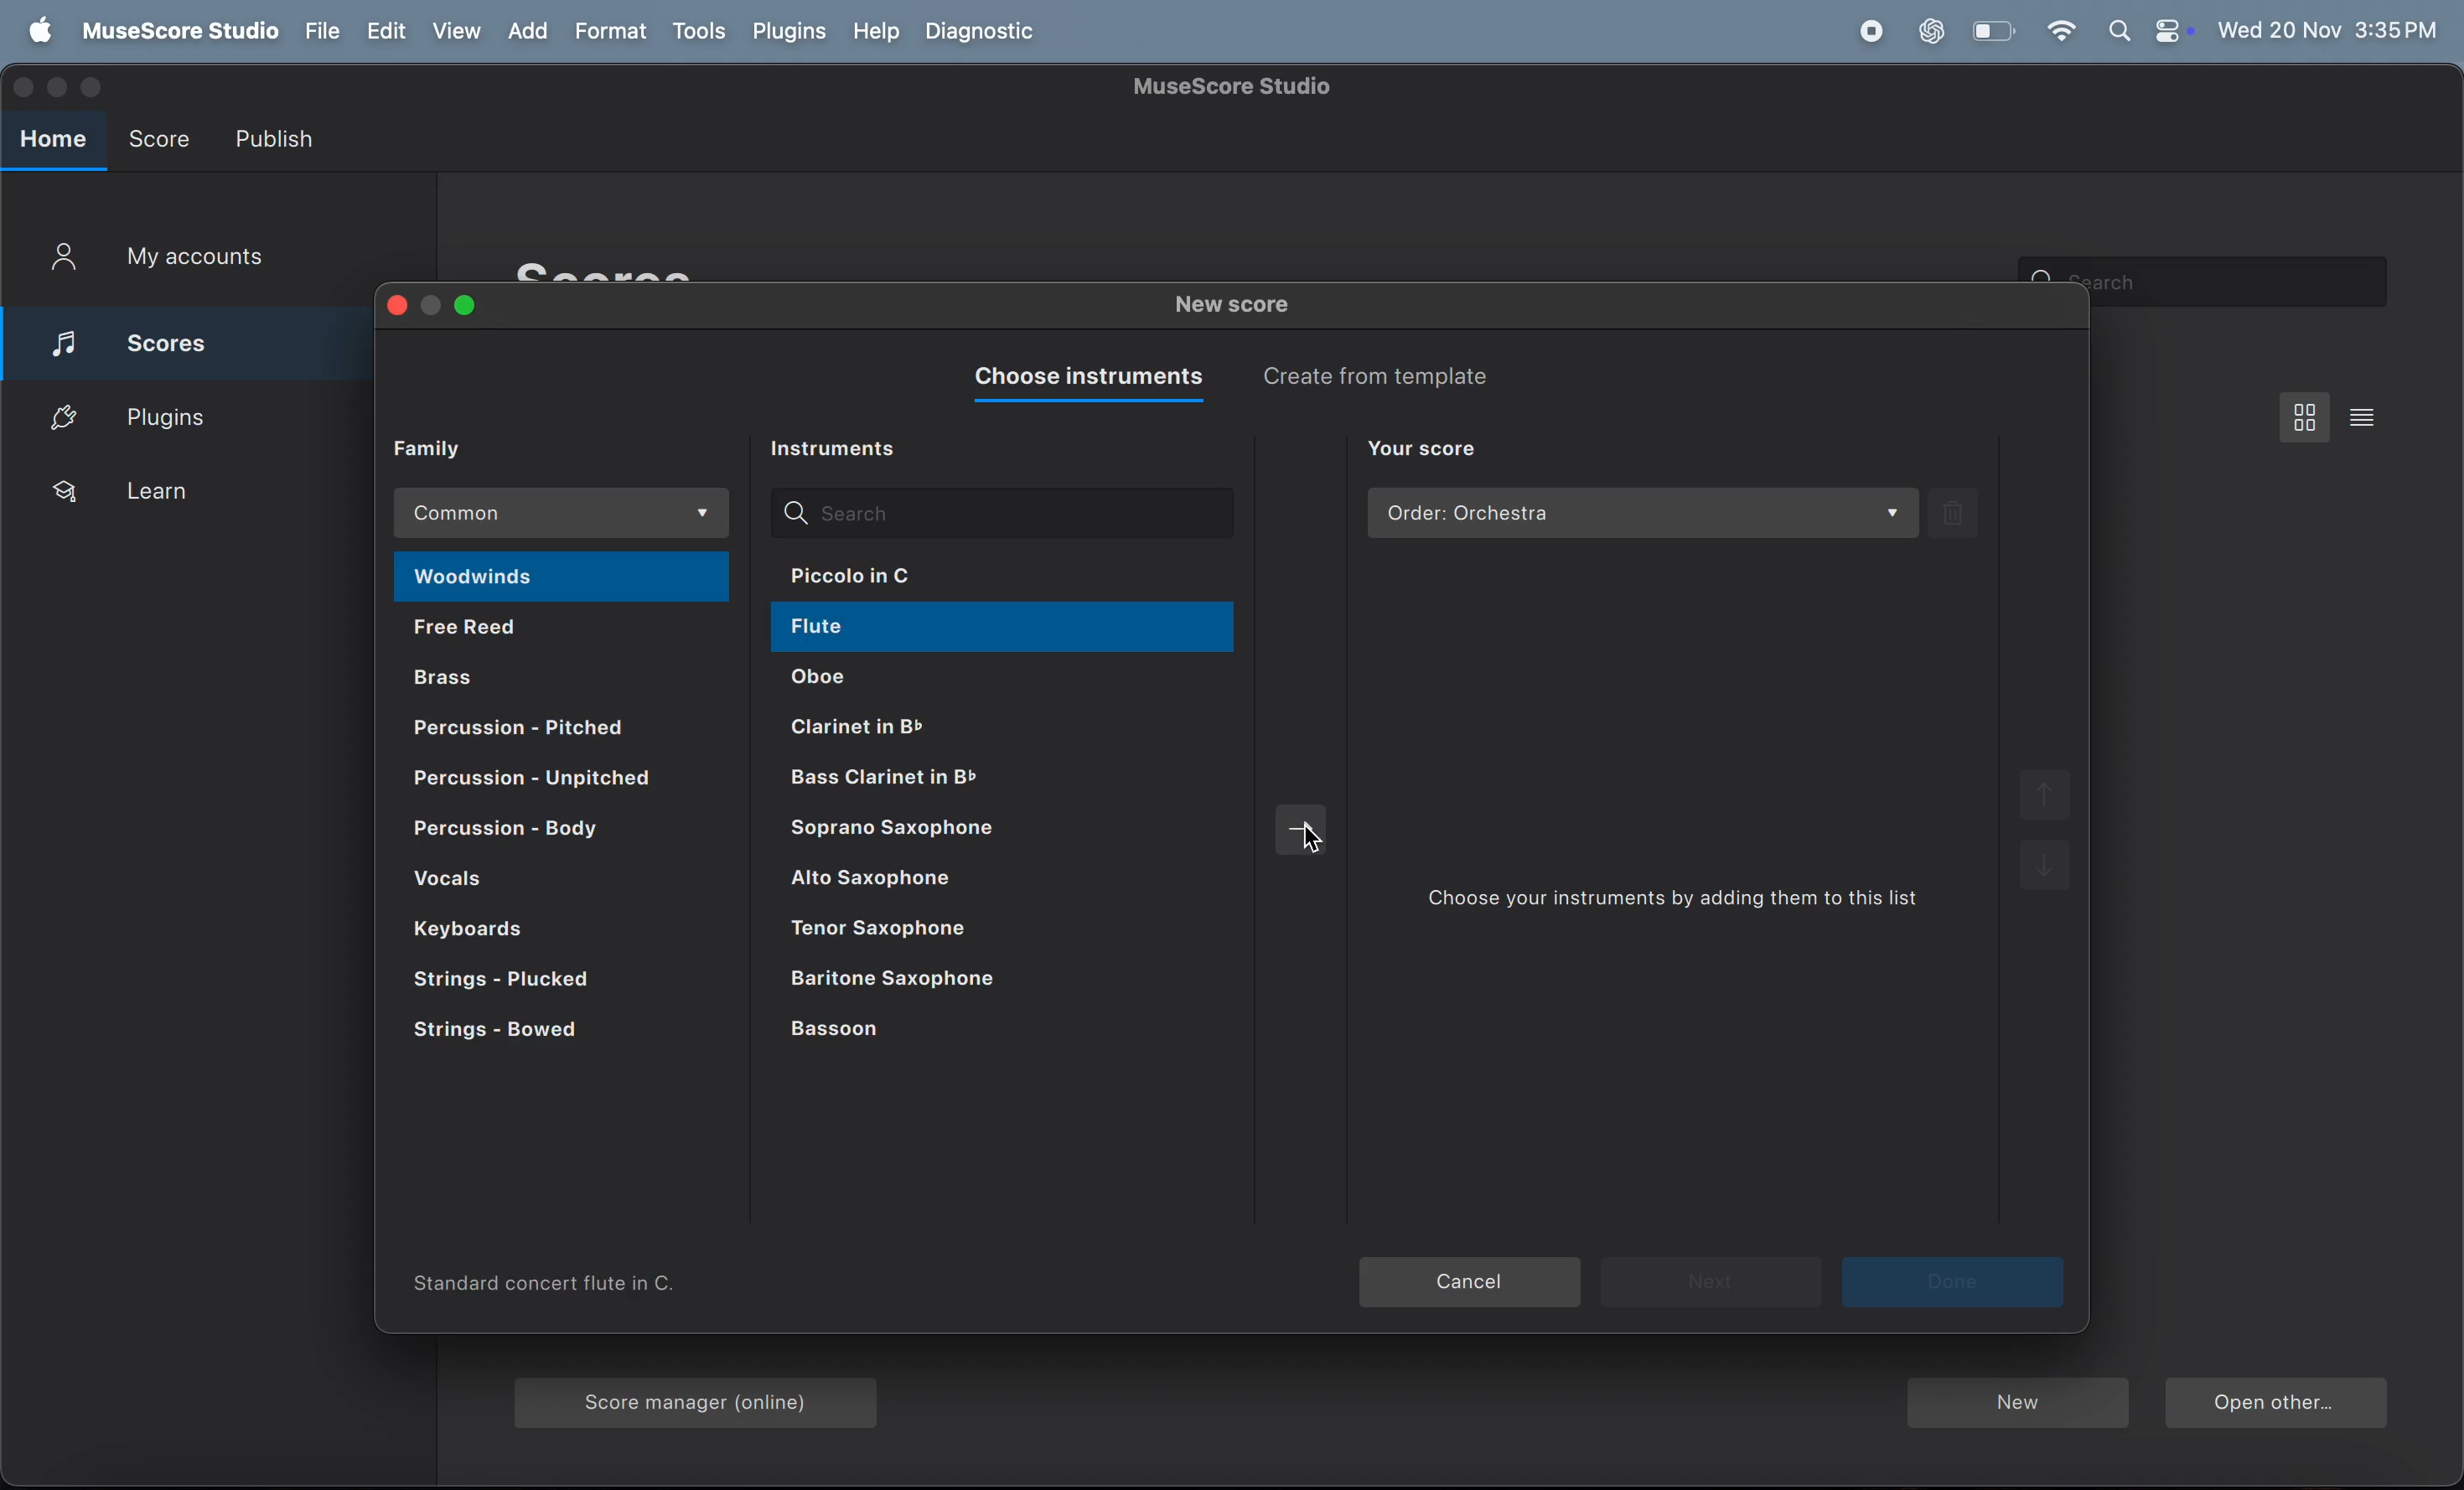 This screenshot has height=1490, width=2464. What do you see at coordinates (1319, 839) in the screenshot?
I see `cursor` at bounding box center [1319, 839].